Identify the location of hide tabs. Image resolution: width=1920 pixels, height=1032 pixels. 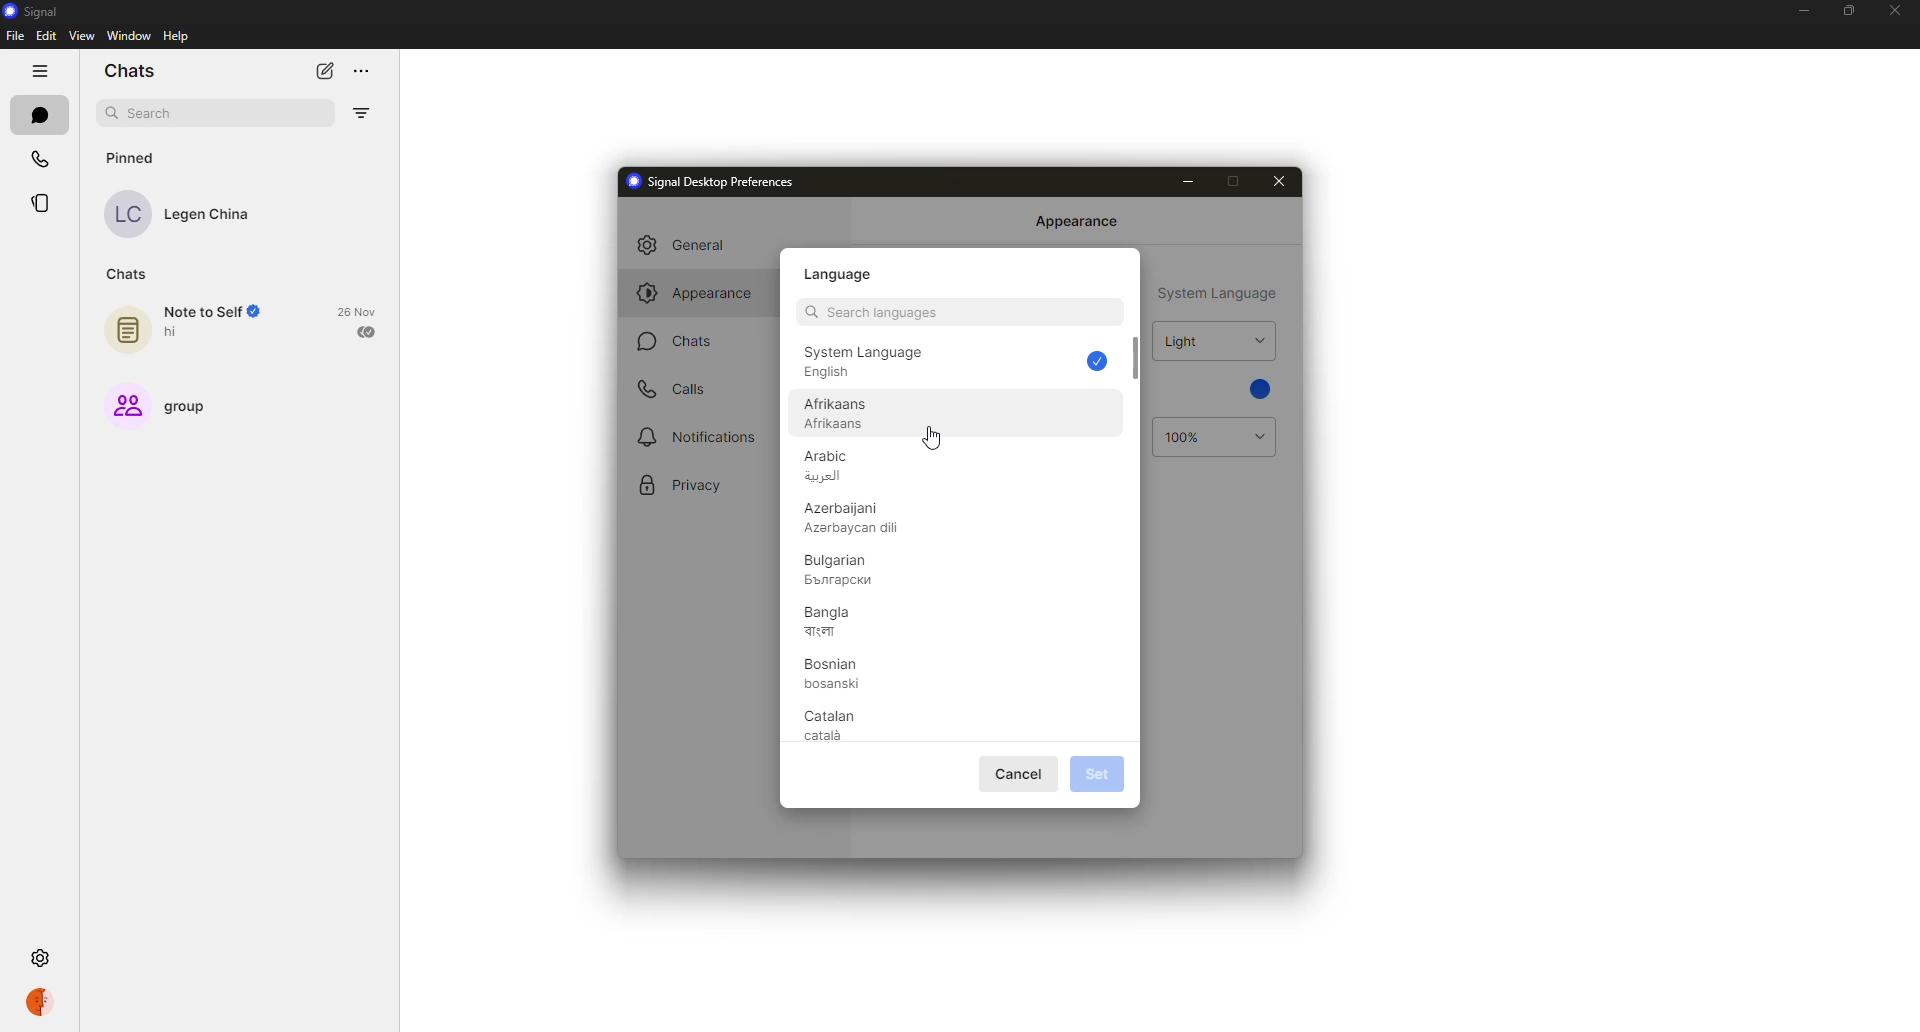
(39, 70).